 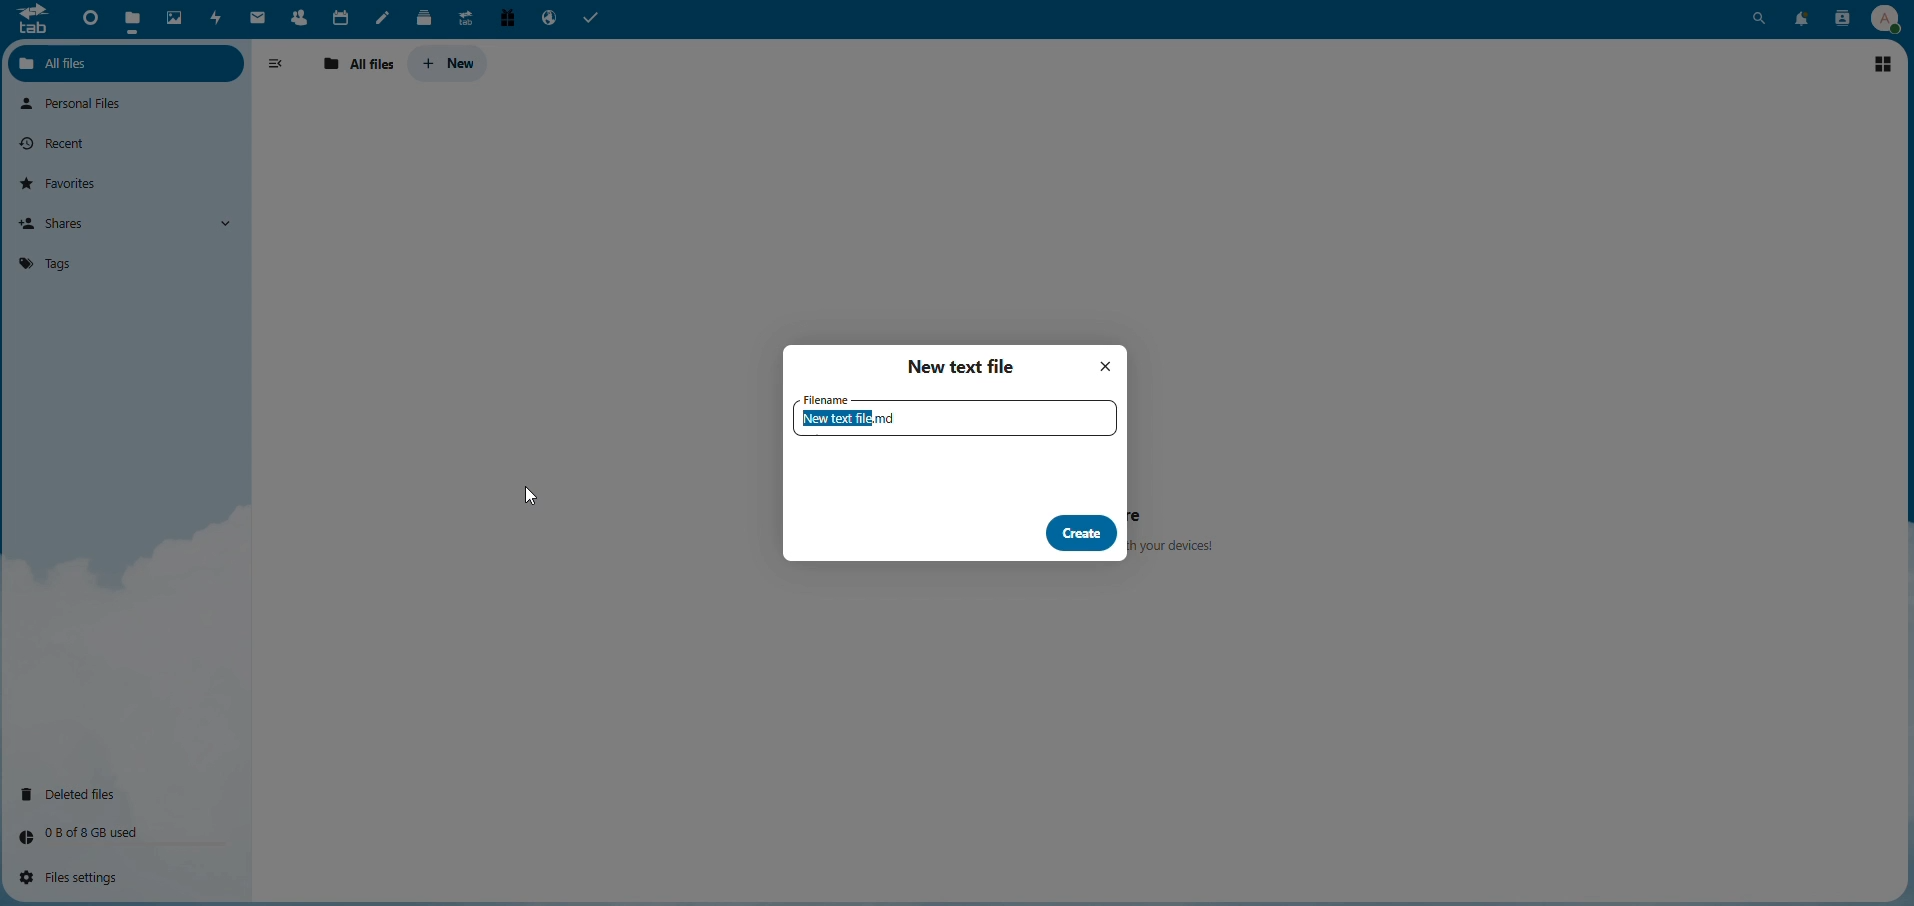 I want to click on Upgrade, so click(x=464, y=18).